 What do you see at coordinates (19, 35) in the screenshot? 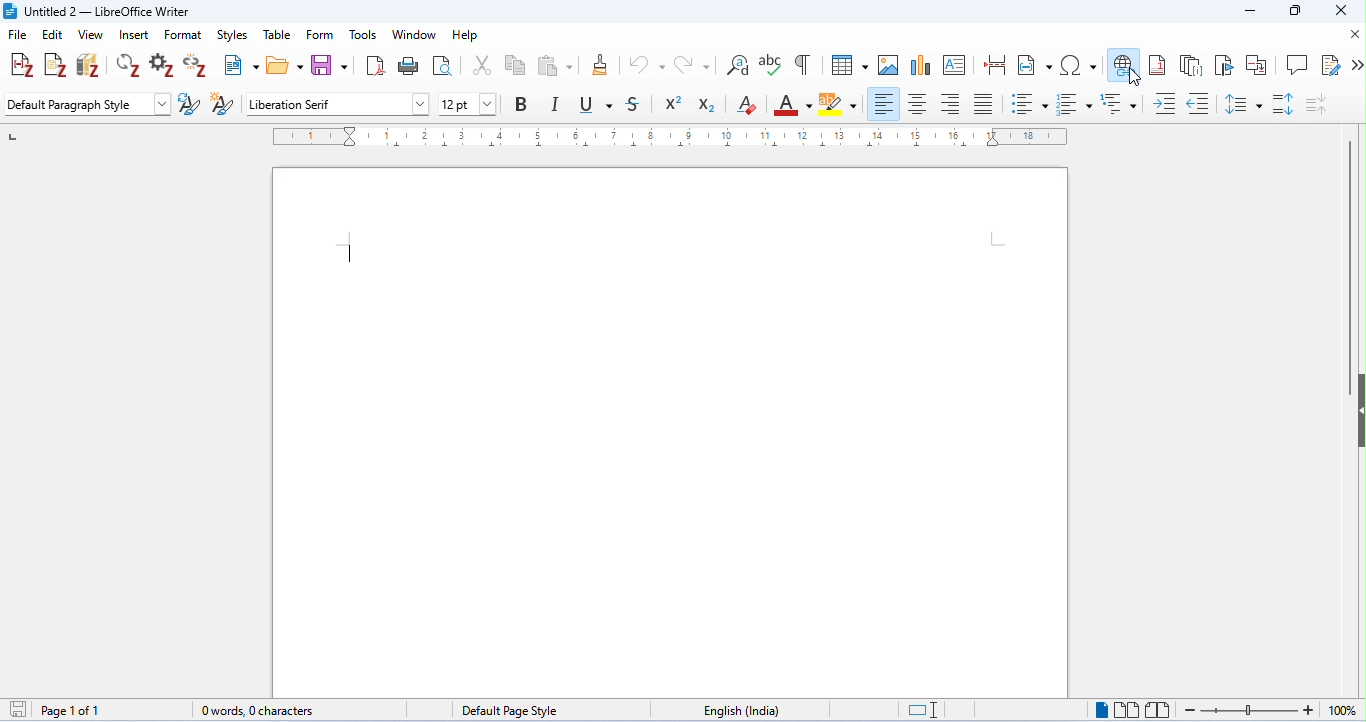
I see `file` at bounding box center [19, 35].